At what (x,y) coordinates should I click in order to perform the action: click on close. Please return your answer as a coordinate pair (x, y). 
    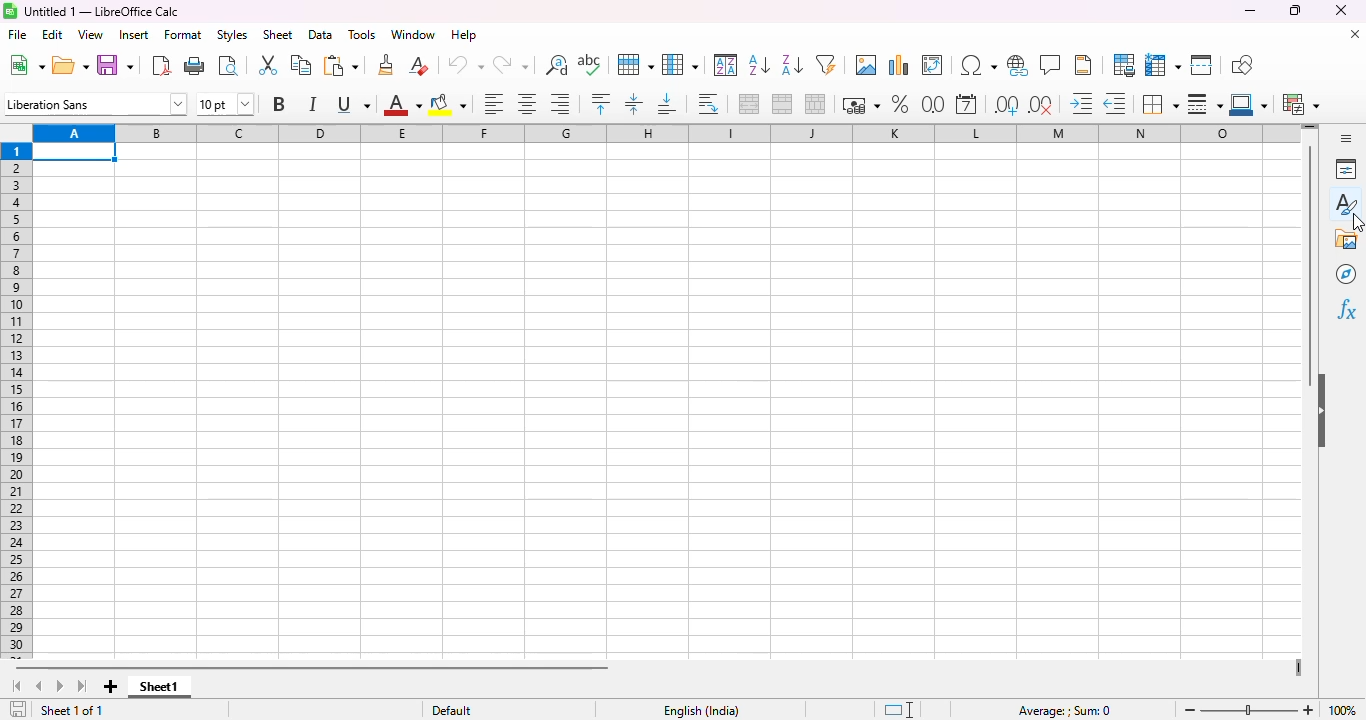
    Looking at the image, I should click on (1341, 10).